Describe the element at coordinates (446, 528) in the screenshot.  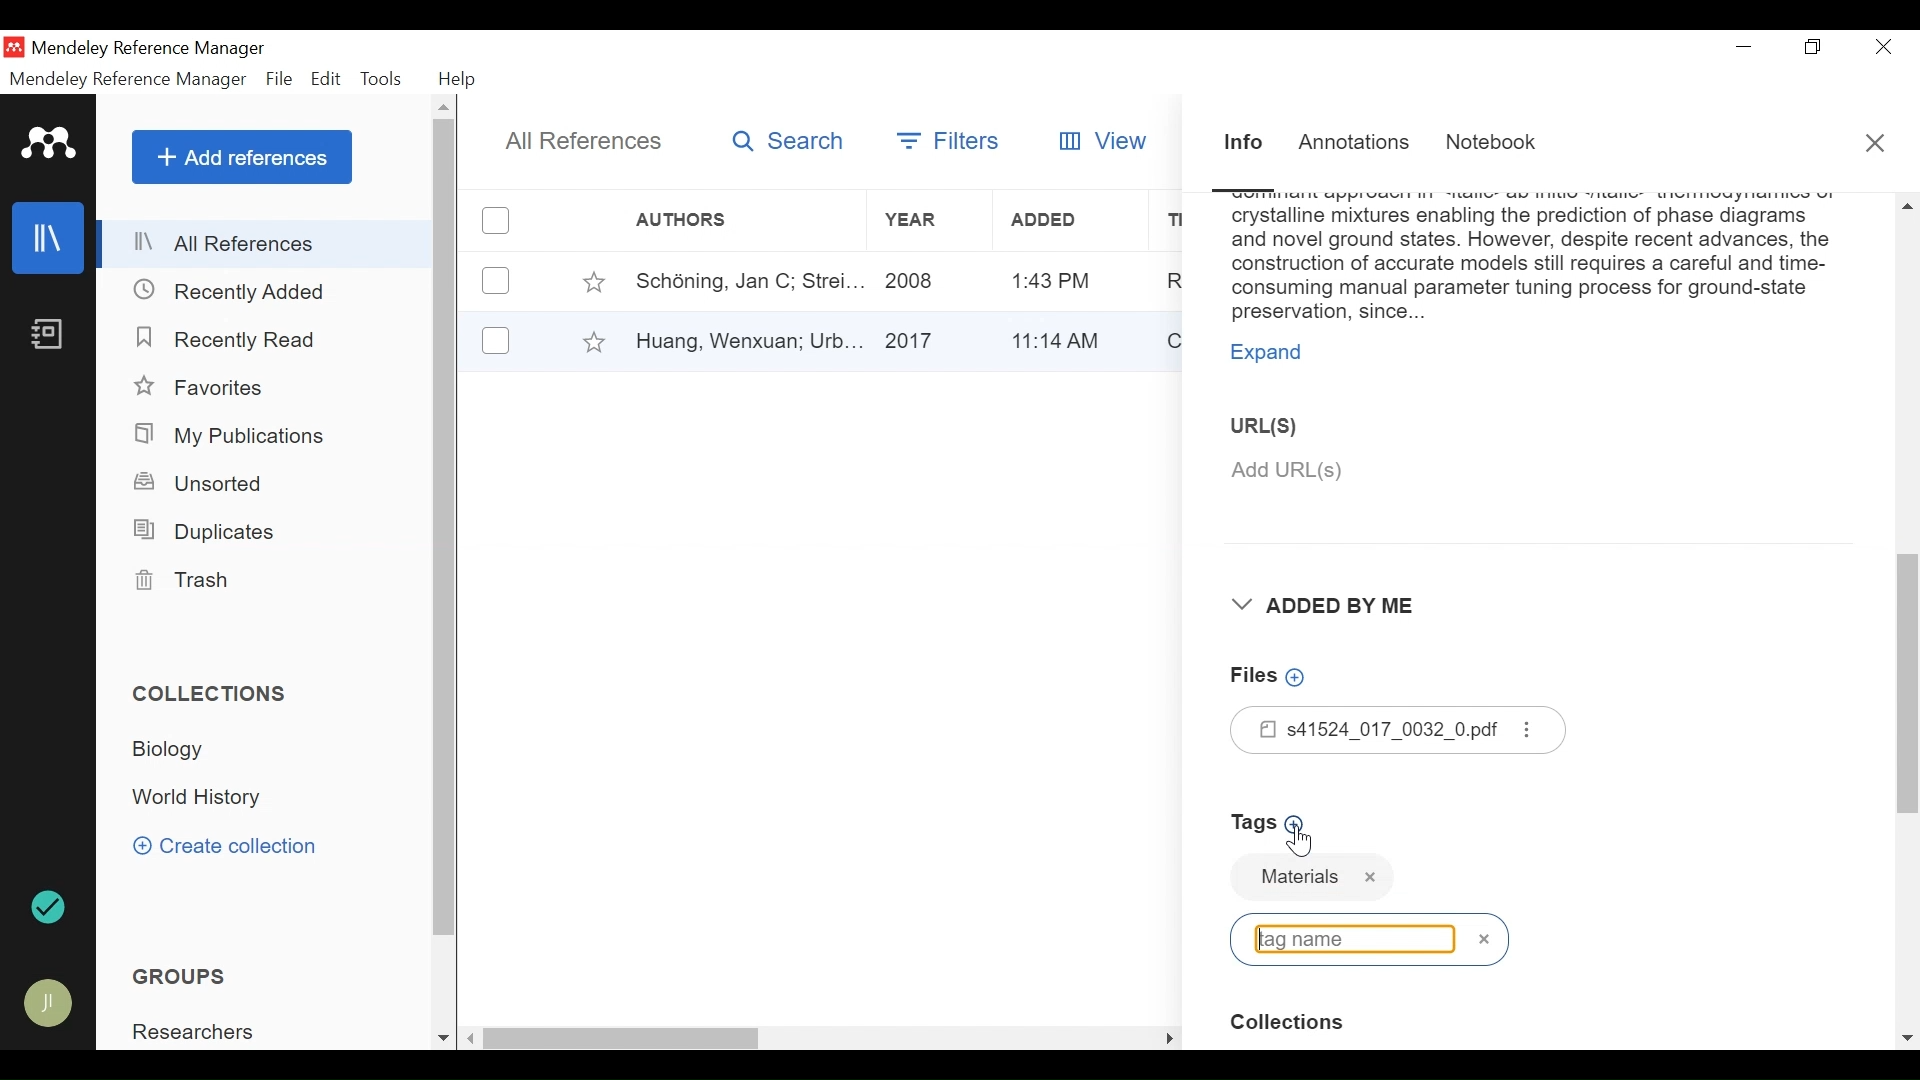
I see `Vertical Scroll bar` at that location.